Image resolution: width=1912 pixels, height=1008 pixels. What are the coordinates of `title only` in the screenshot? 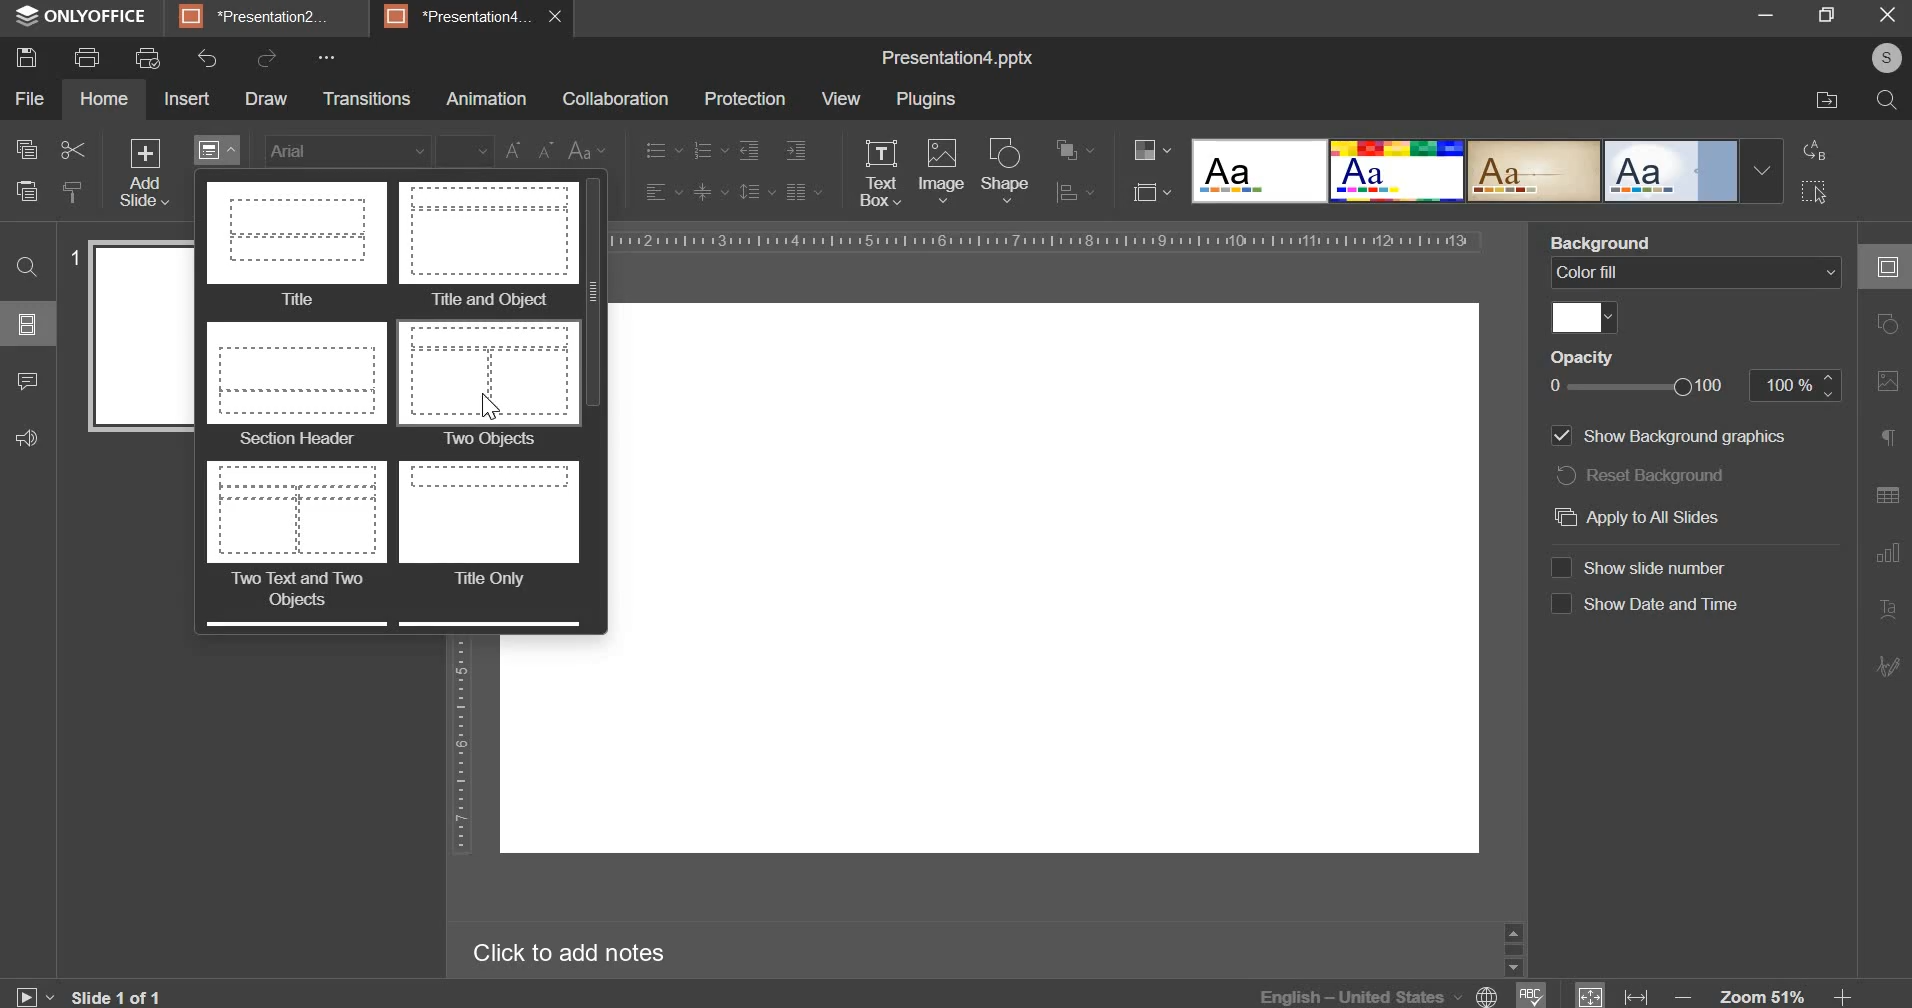 It's located at (488, 532).